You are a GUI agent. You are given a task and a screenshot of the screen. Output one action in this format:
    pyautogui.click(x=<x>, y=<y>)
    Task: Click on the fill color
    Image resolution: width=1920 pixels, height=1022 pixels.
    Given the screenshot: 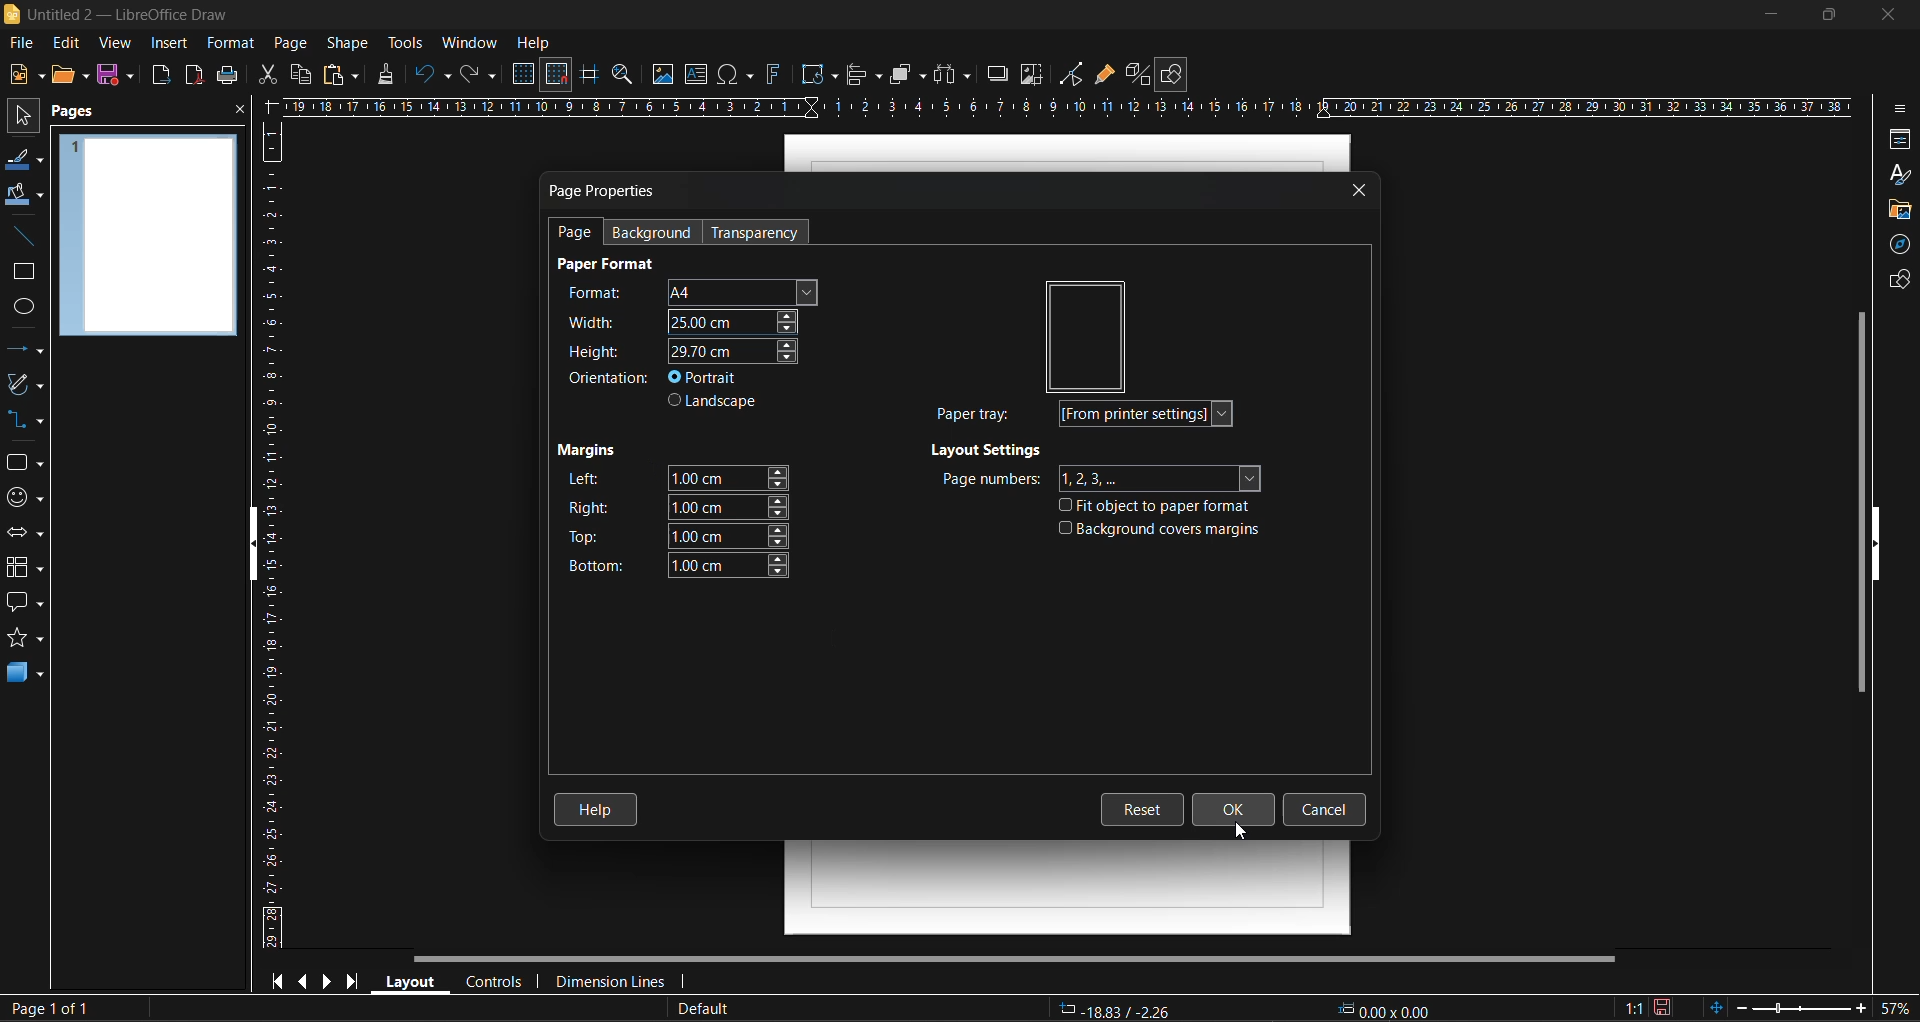 What is the action you would take?
    pyautogui.click(x=23, y=195)
    